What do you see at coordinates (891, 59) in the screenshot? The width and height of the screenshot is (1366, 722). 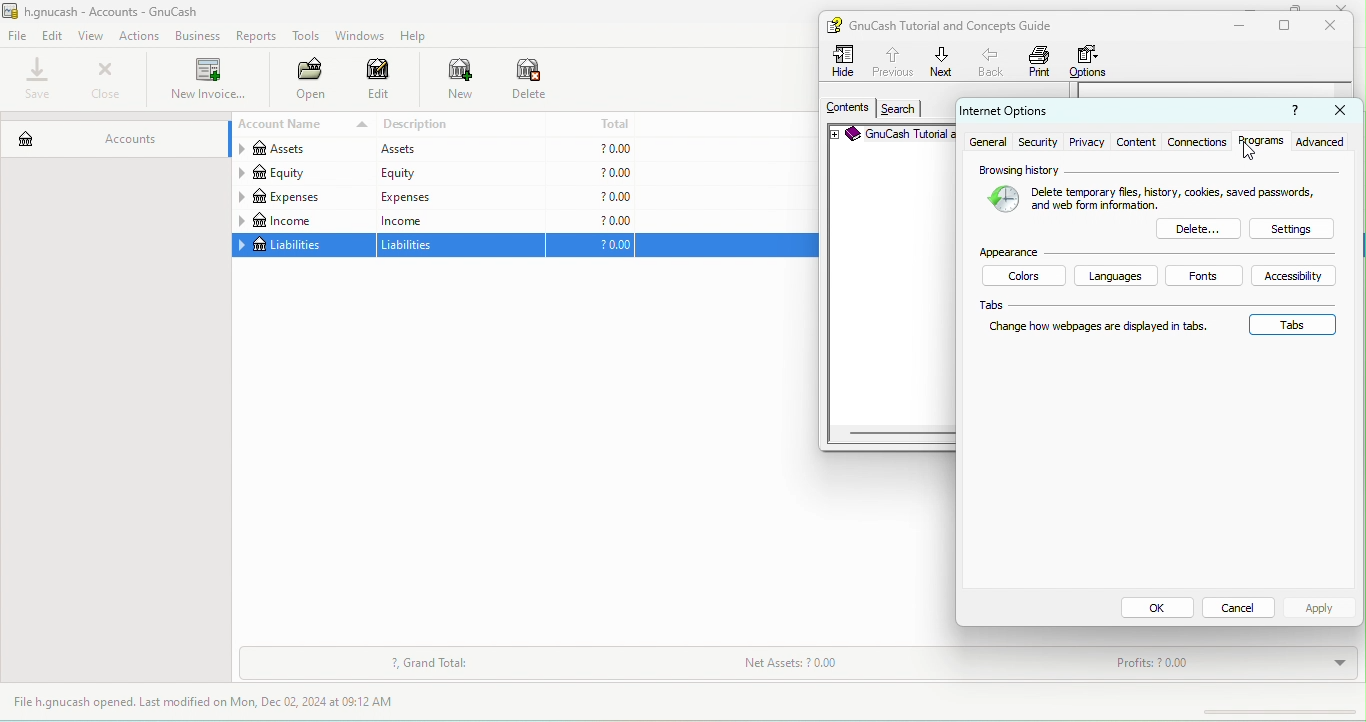 I see `previous` at bounding box center [891, 59].